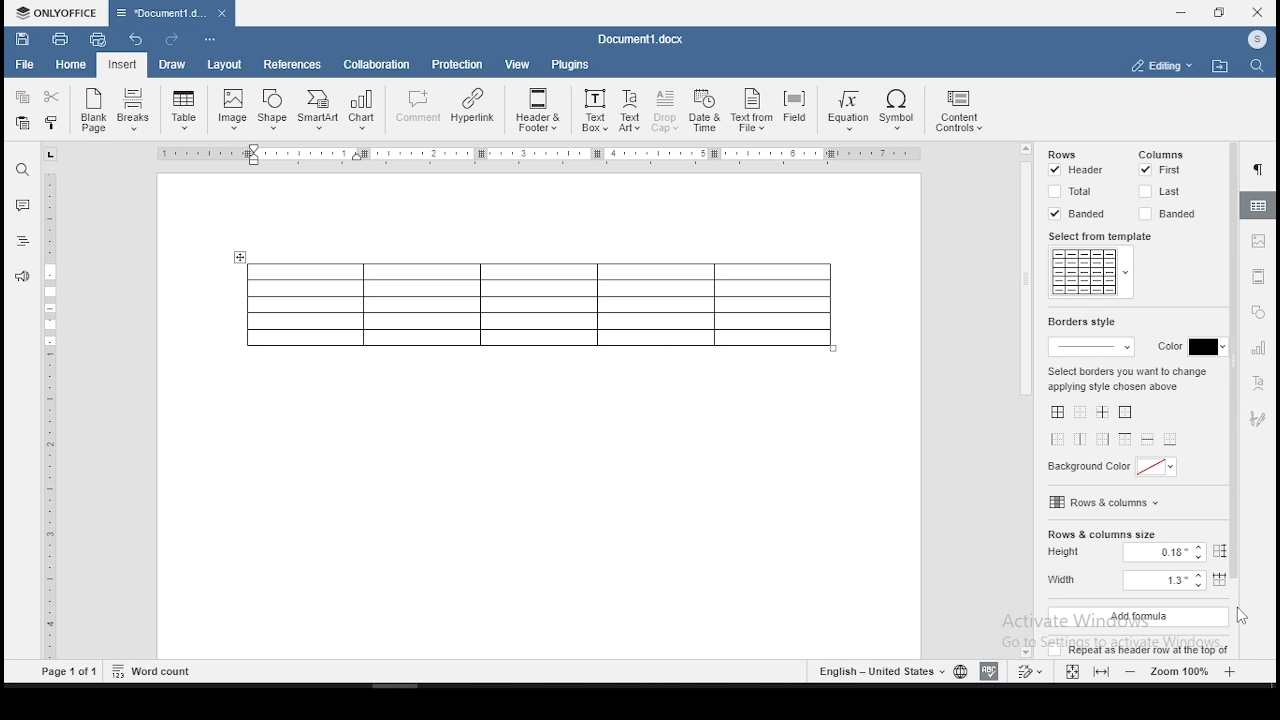 This screenshot has height=720, width=1280. I want to click on last, so click(1159, 191).